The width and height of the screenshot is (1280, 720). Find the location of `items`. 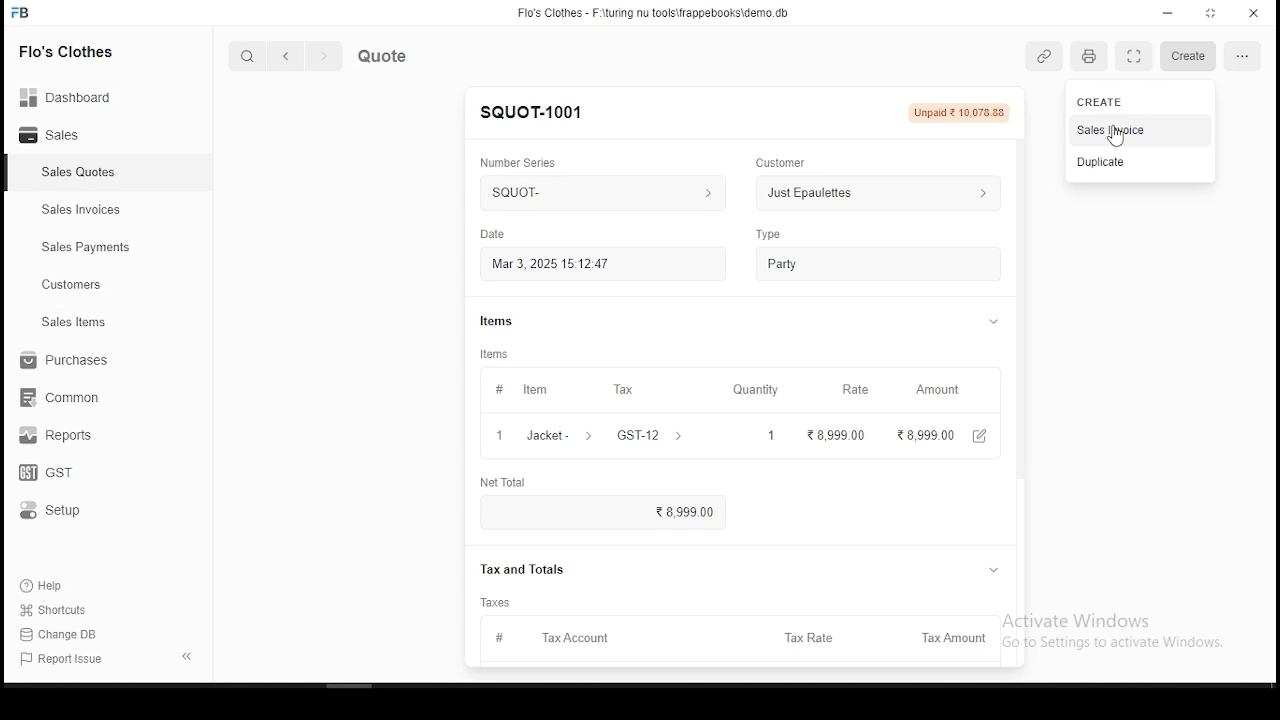

items is located at coordinates (498, 353).